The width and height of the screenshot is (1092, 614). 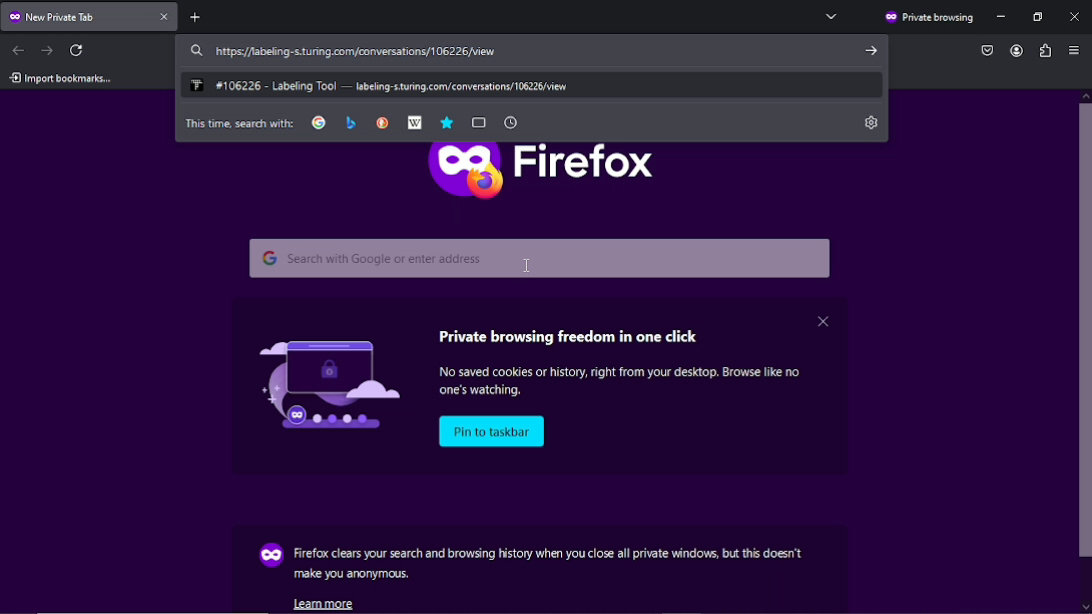 What do you see at coordinates (1003, 17) in the screenshot?
I see `minimize` at bounding box center [1003, 17].